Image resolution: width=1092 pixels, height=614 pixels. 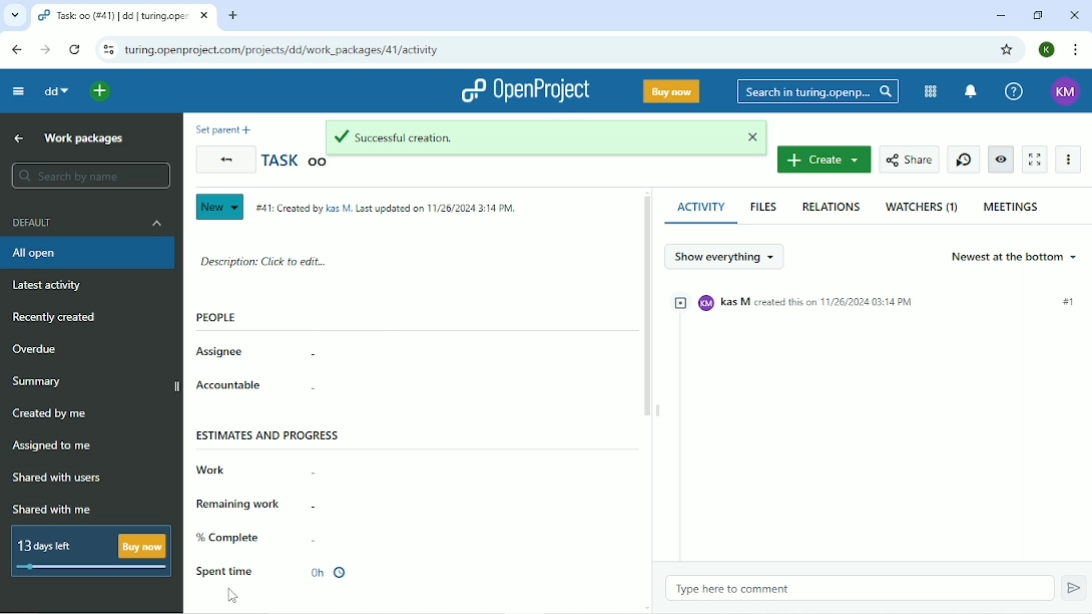 I want to click on Start new timer, so click(x=963, y=160).